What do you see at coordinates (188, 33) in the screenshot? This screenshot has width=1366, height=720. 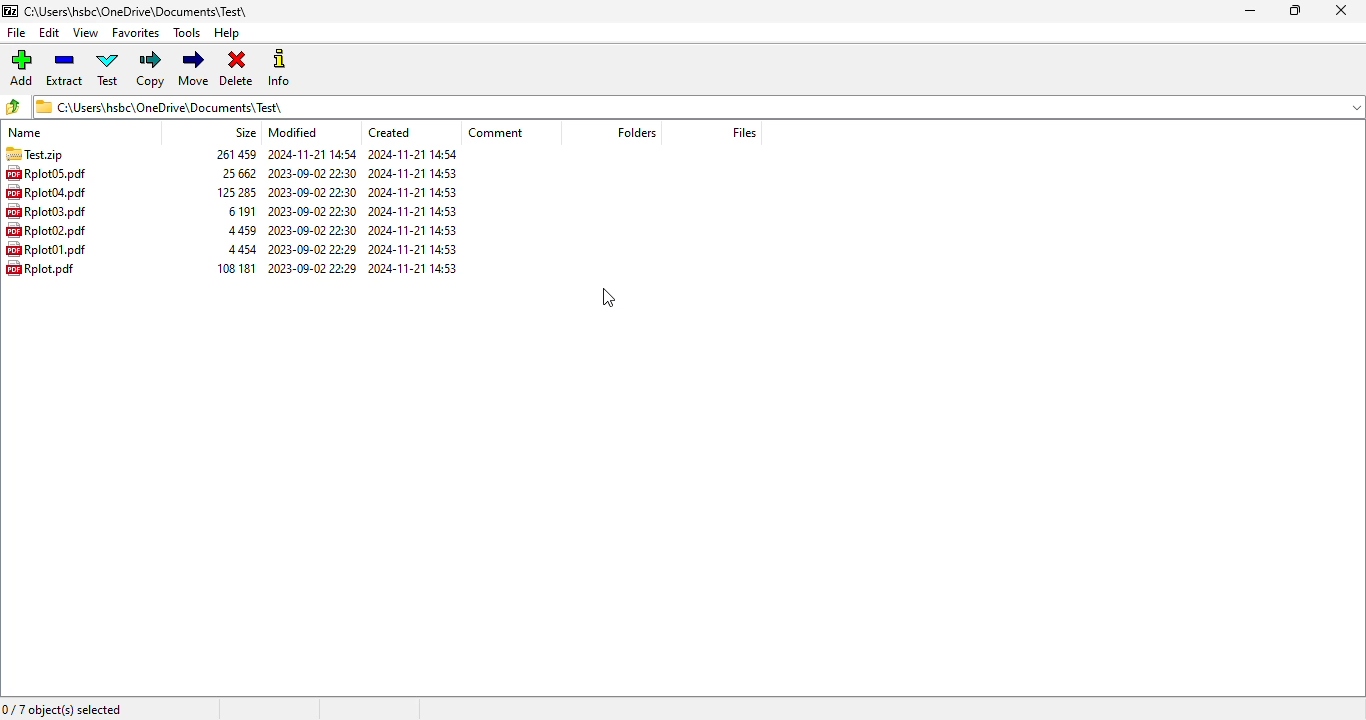 I see `tools` at bounding box center [188, 33].